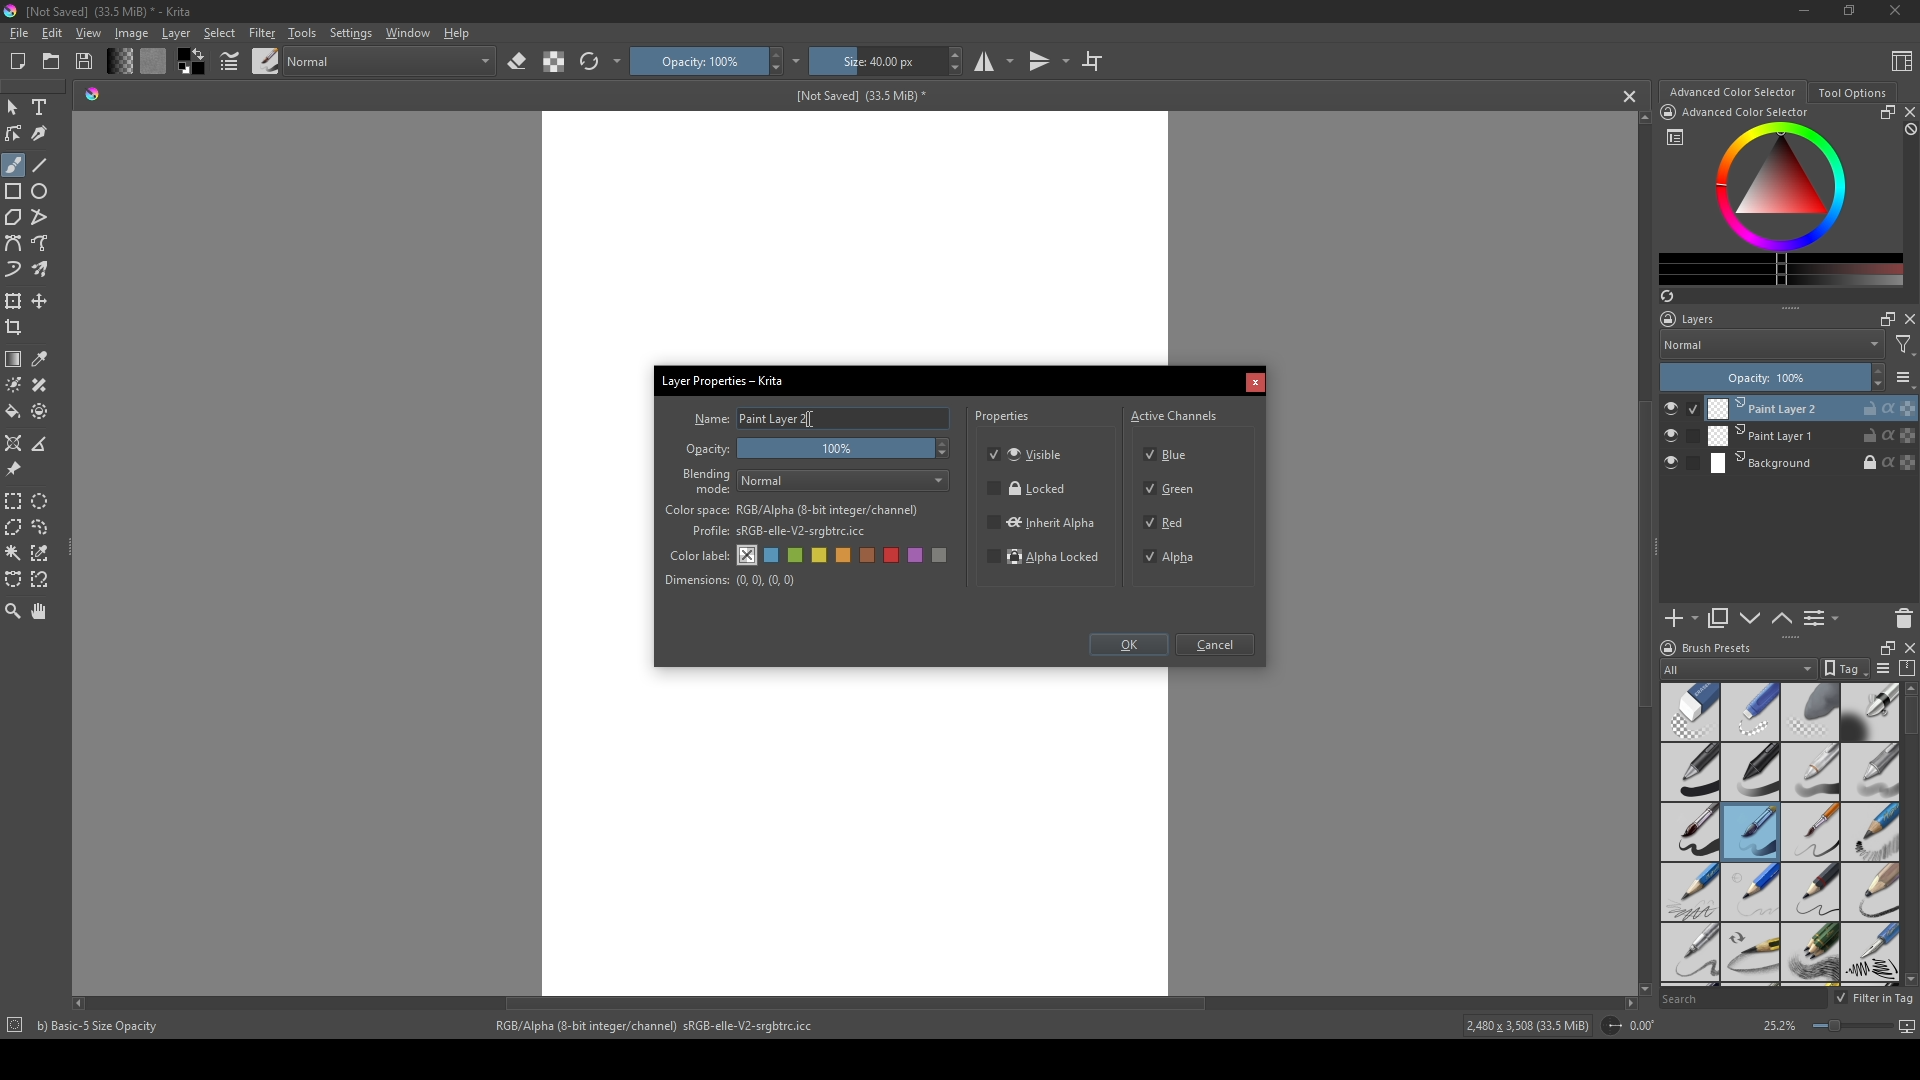 This screenshot has width=1920, height=1080. Describe the element at coordinates (1883, 318) in the screenshot. I see `maximize` at that location.